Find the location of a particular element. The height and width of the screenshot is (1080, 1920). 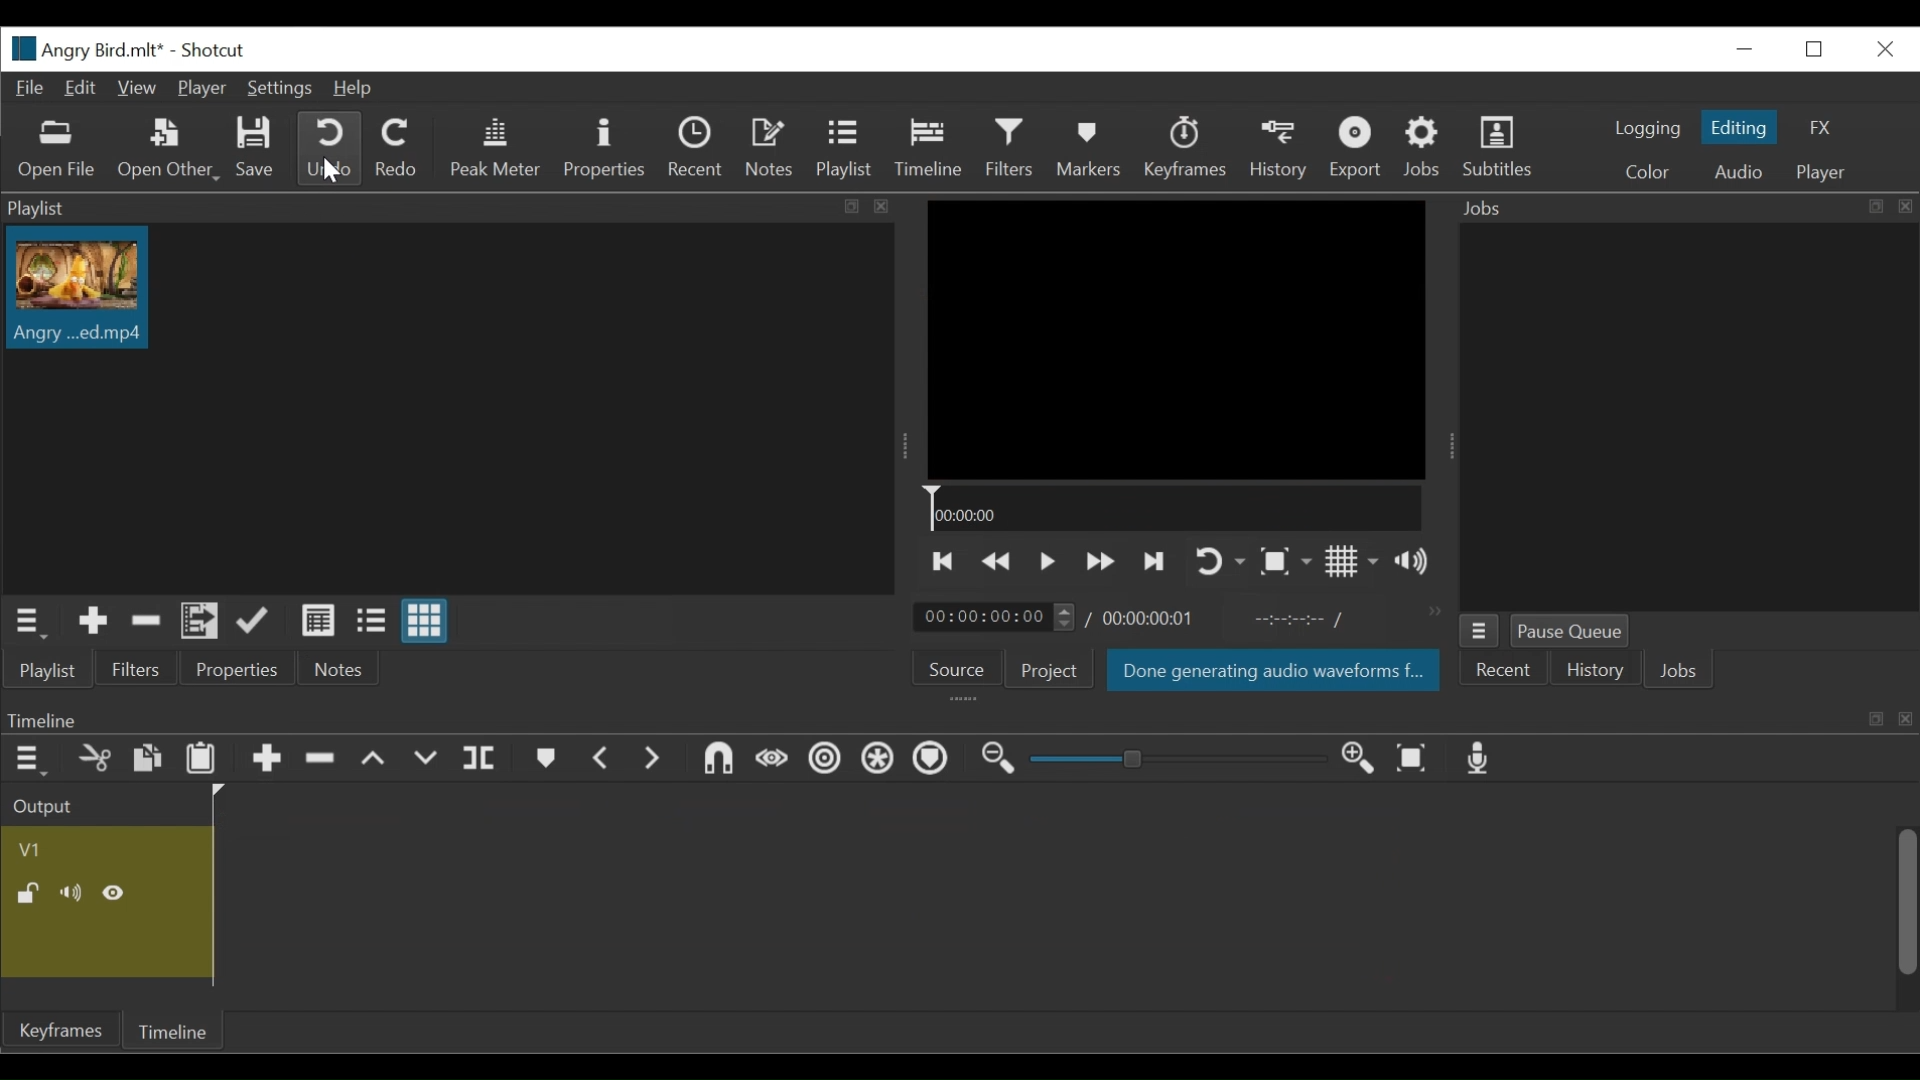

Filters is located at coordinates (1010, 147).